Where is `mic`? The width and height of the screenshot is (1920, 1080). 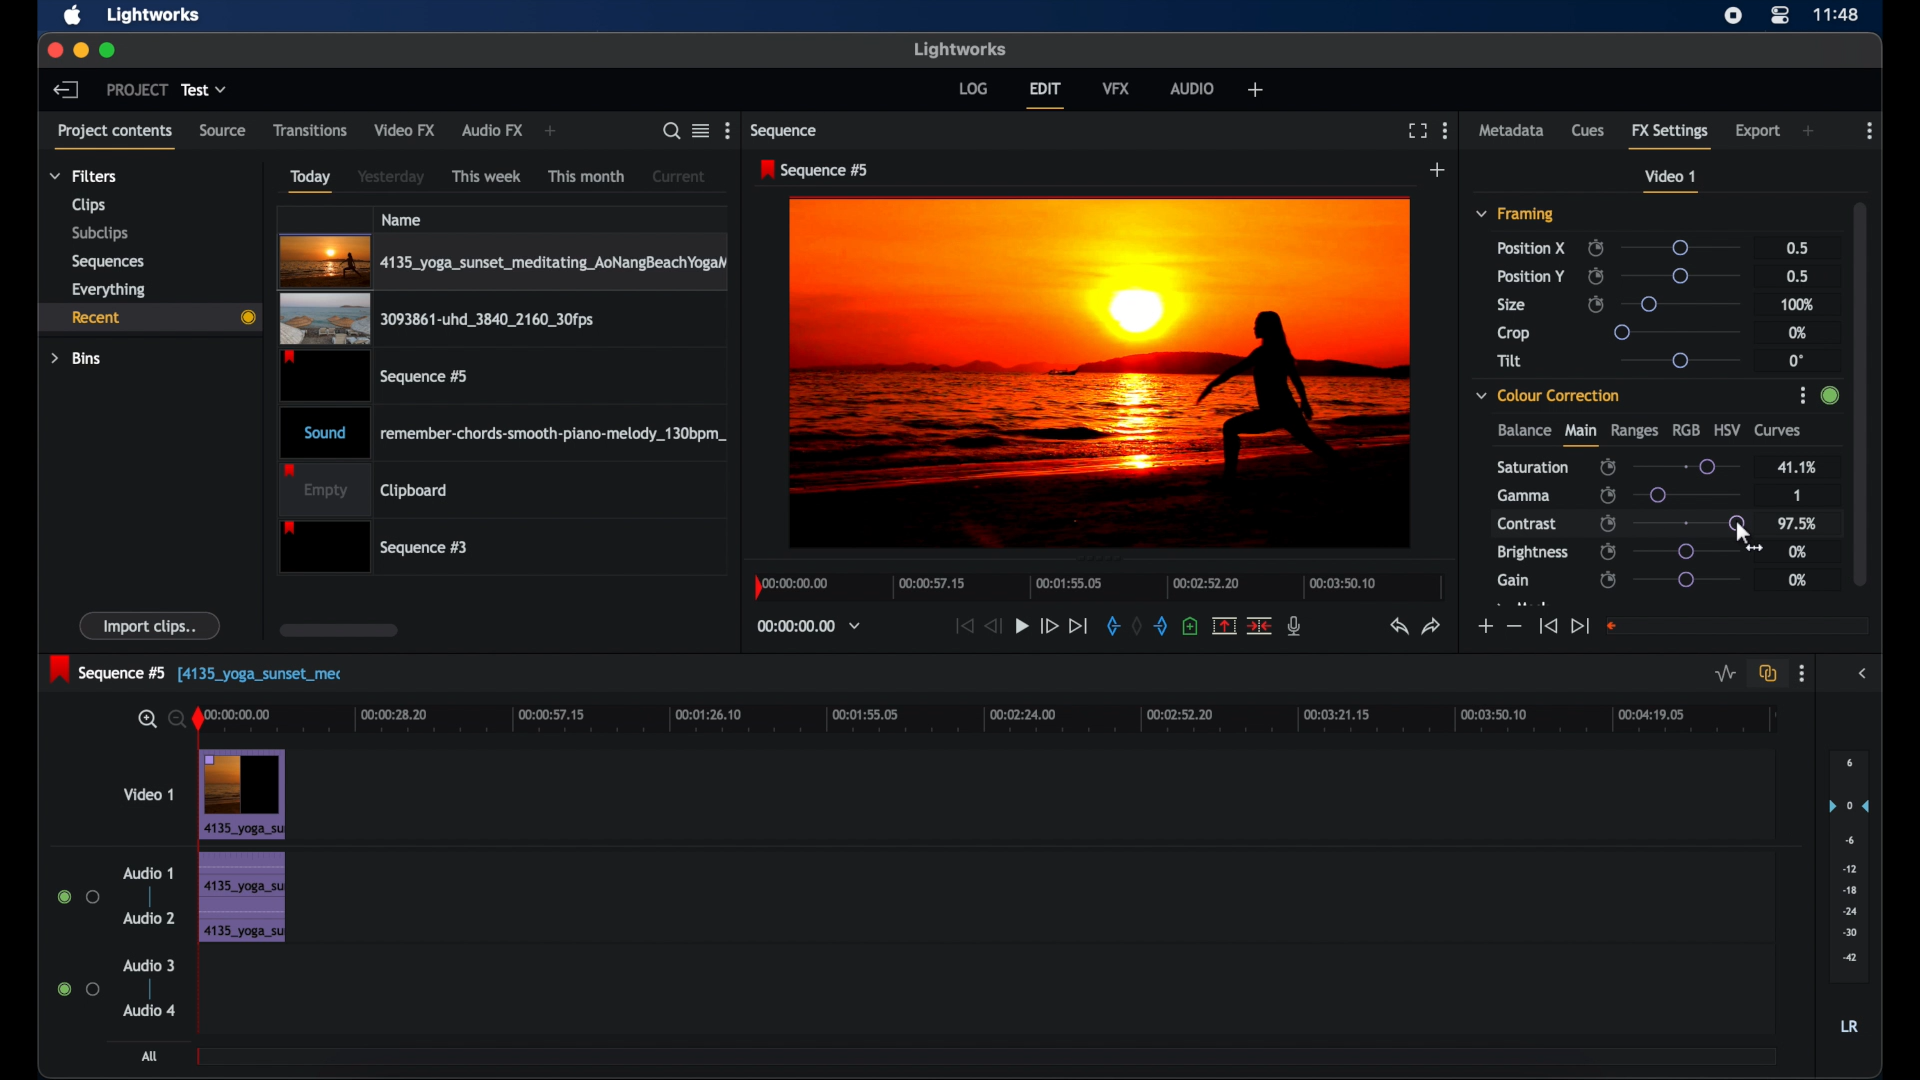
mic is located at coordinates (1296, 626).